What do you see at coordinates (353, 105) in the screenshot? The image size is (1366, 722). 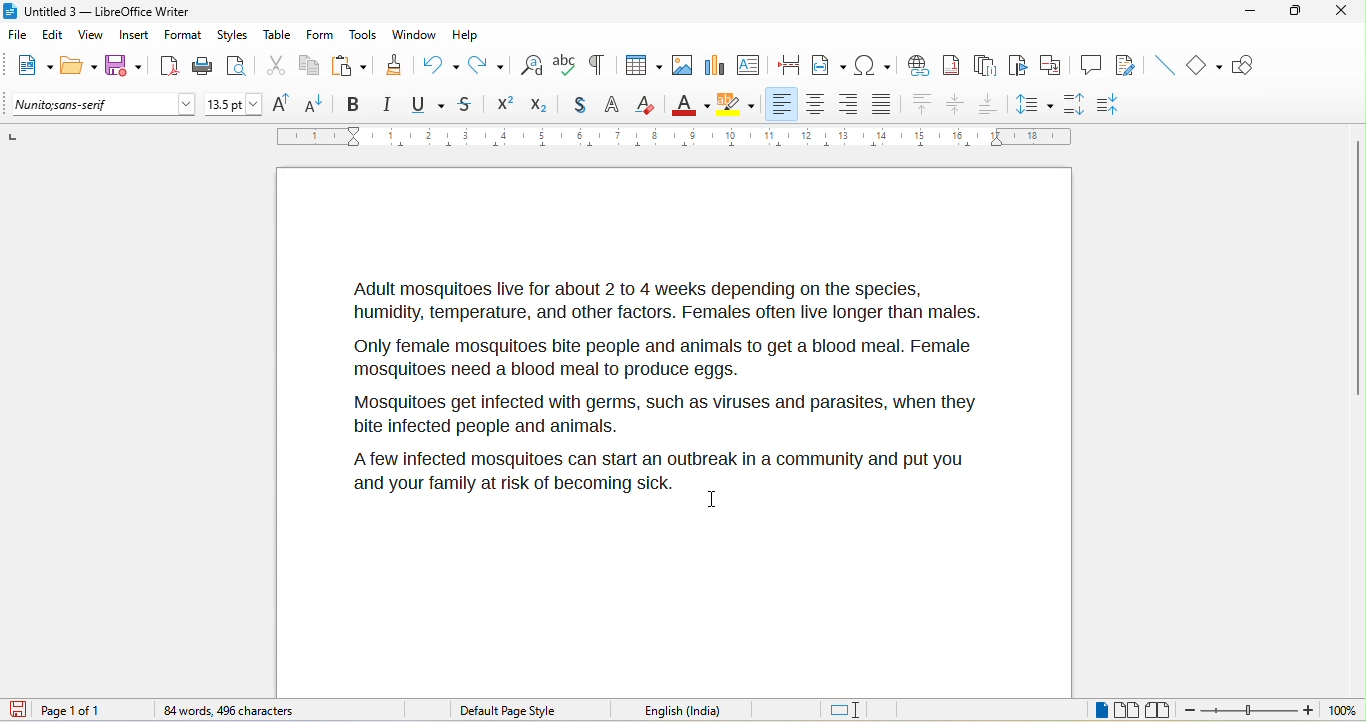 I see `bold` at bounding box center [353, 105].